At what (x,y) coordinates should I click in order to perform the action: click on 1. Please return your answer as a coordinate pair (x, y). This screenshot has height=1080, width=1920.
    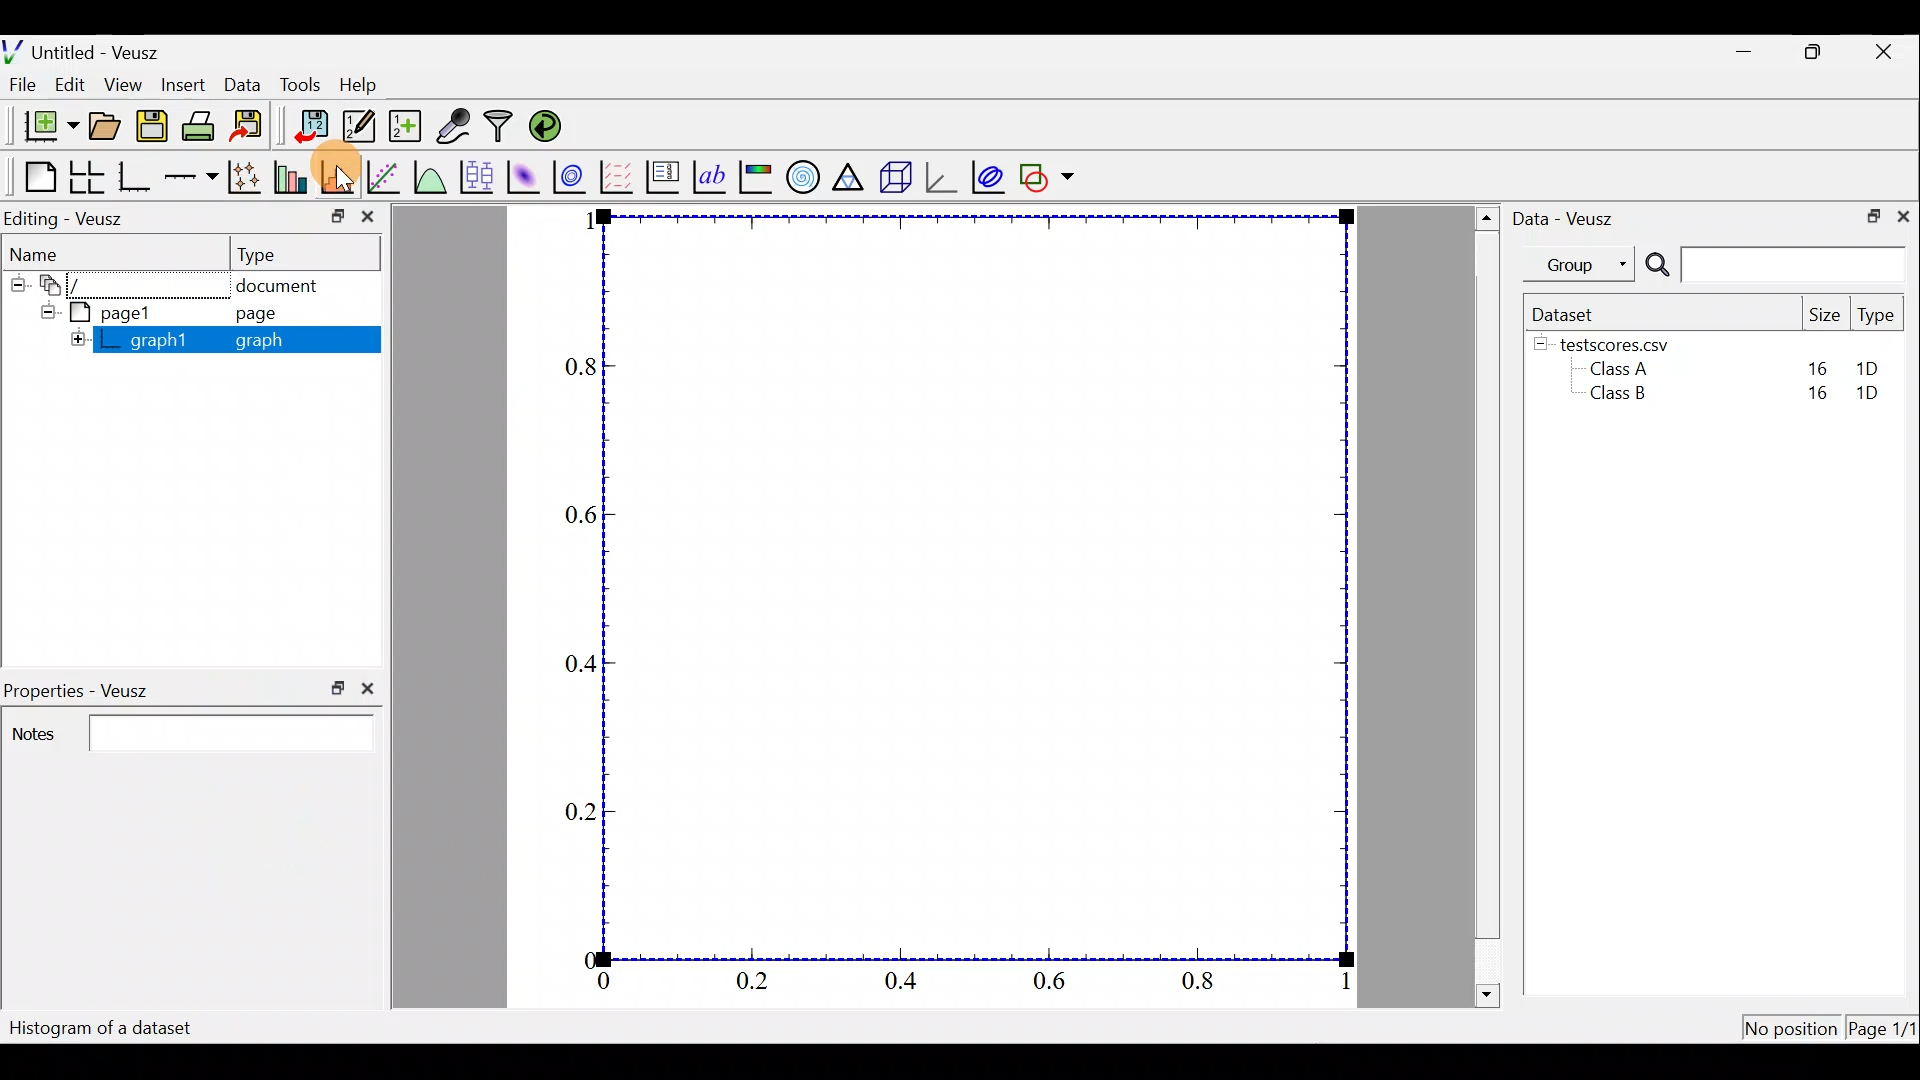
    Looking at the image, I should click on (1340, 983).